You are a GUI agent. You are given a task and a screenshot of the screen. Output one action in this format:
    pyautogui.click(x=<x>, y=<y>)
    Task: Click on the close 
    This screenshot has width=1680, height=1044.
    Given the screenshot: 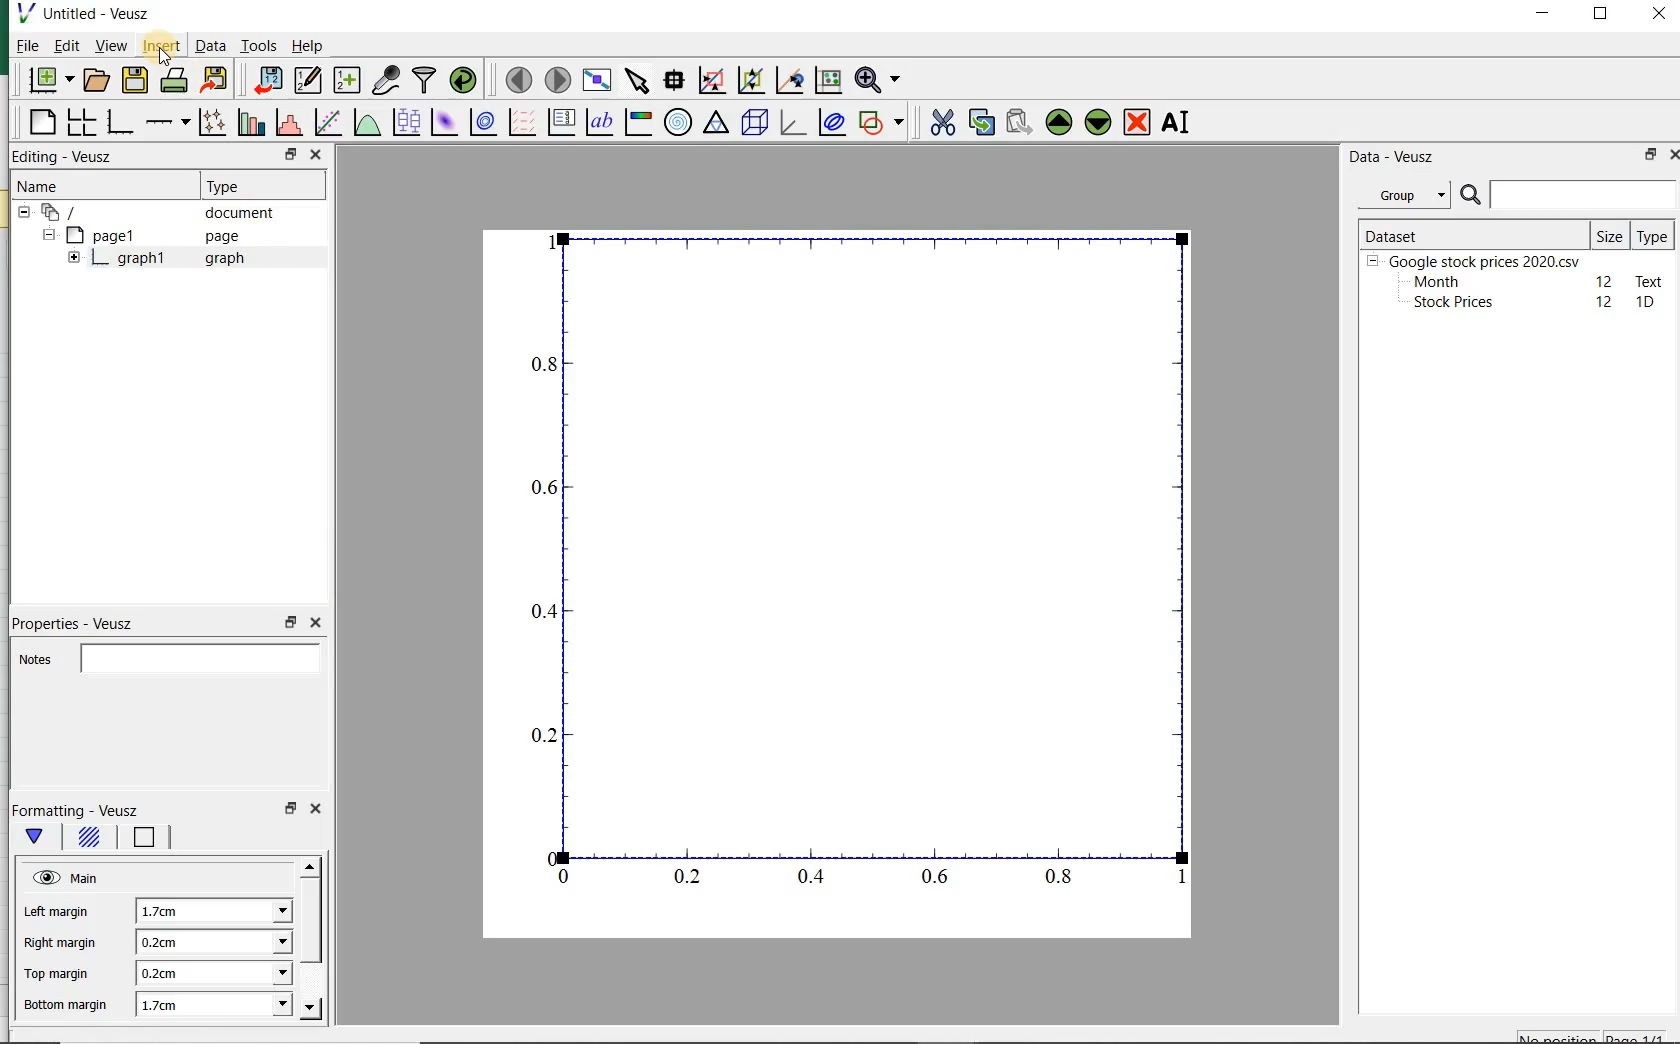 What is the action you would take?
    pyautogui.click(x=1679, y=155)
    